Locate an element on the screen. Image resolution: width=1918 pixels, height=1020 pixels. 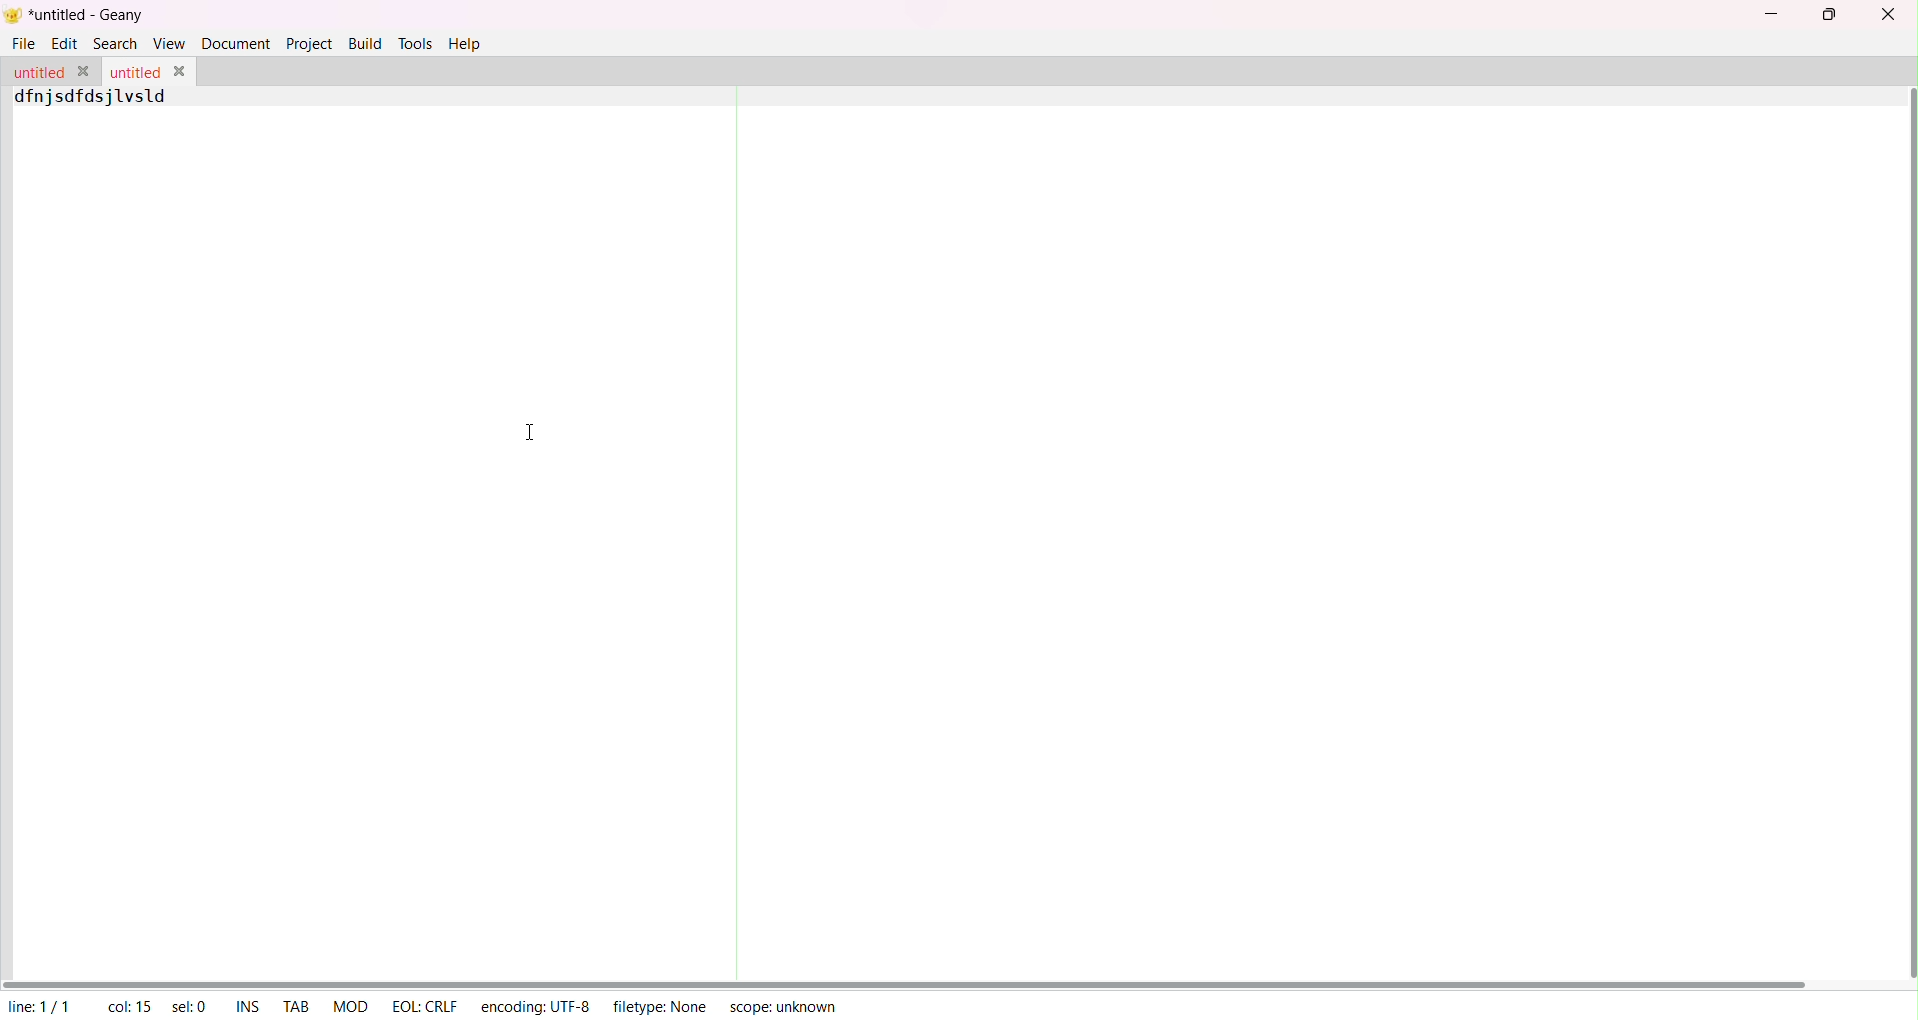
MOD is located at coordinates (347, 1006).